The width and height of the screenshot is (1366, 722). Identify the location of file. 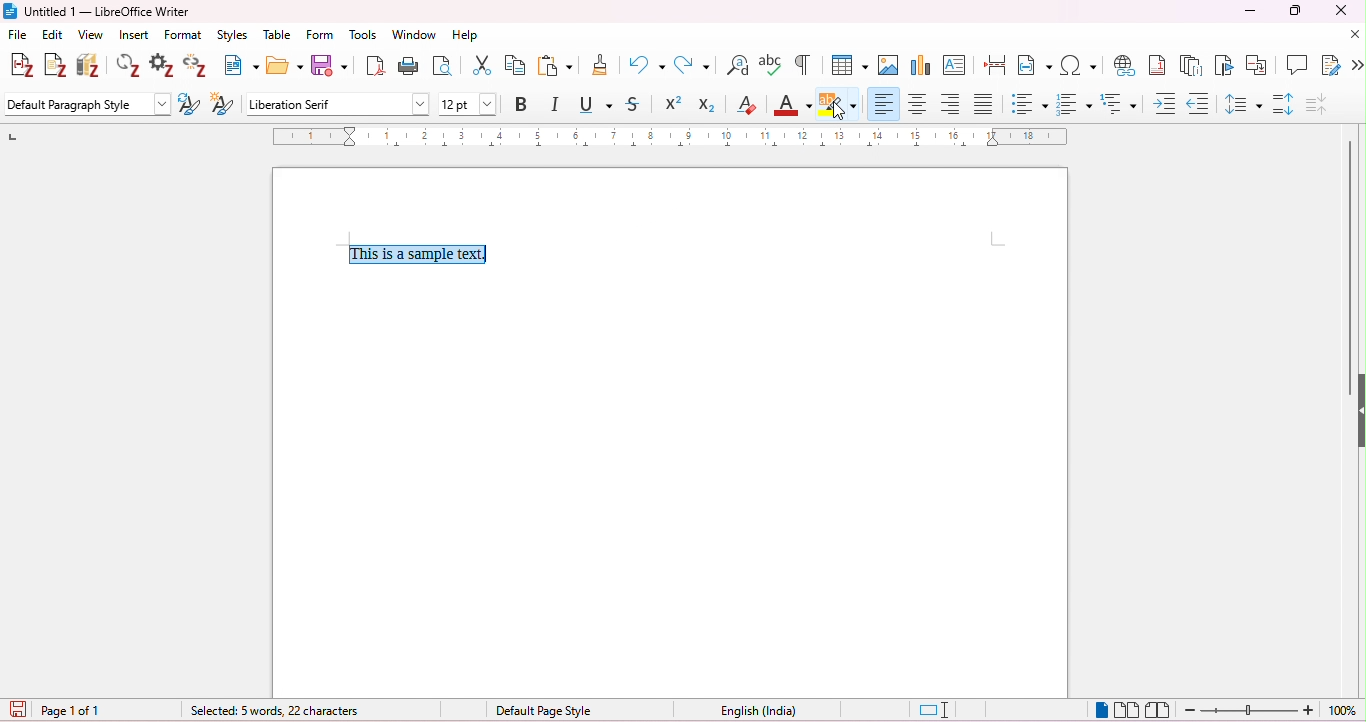
(16, 35).